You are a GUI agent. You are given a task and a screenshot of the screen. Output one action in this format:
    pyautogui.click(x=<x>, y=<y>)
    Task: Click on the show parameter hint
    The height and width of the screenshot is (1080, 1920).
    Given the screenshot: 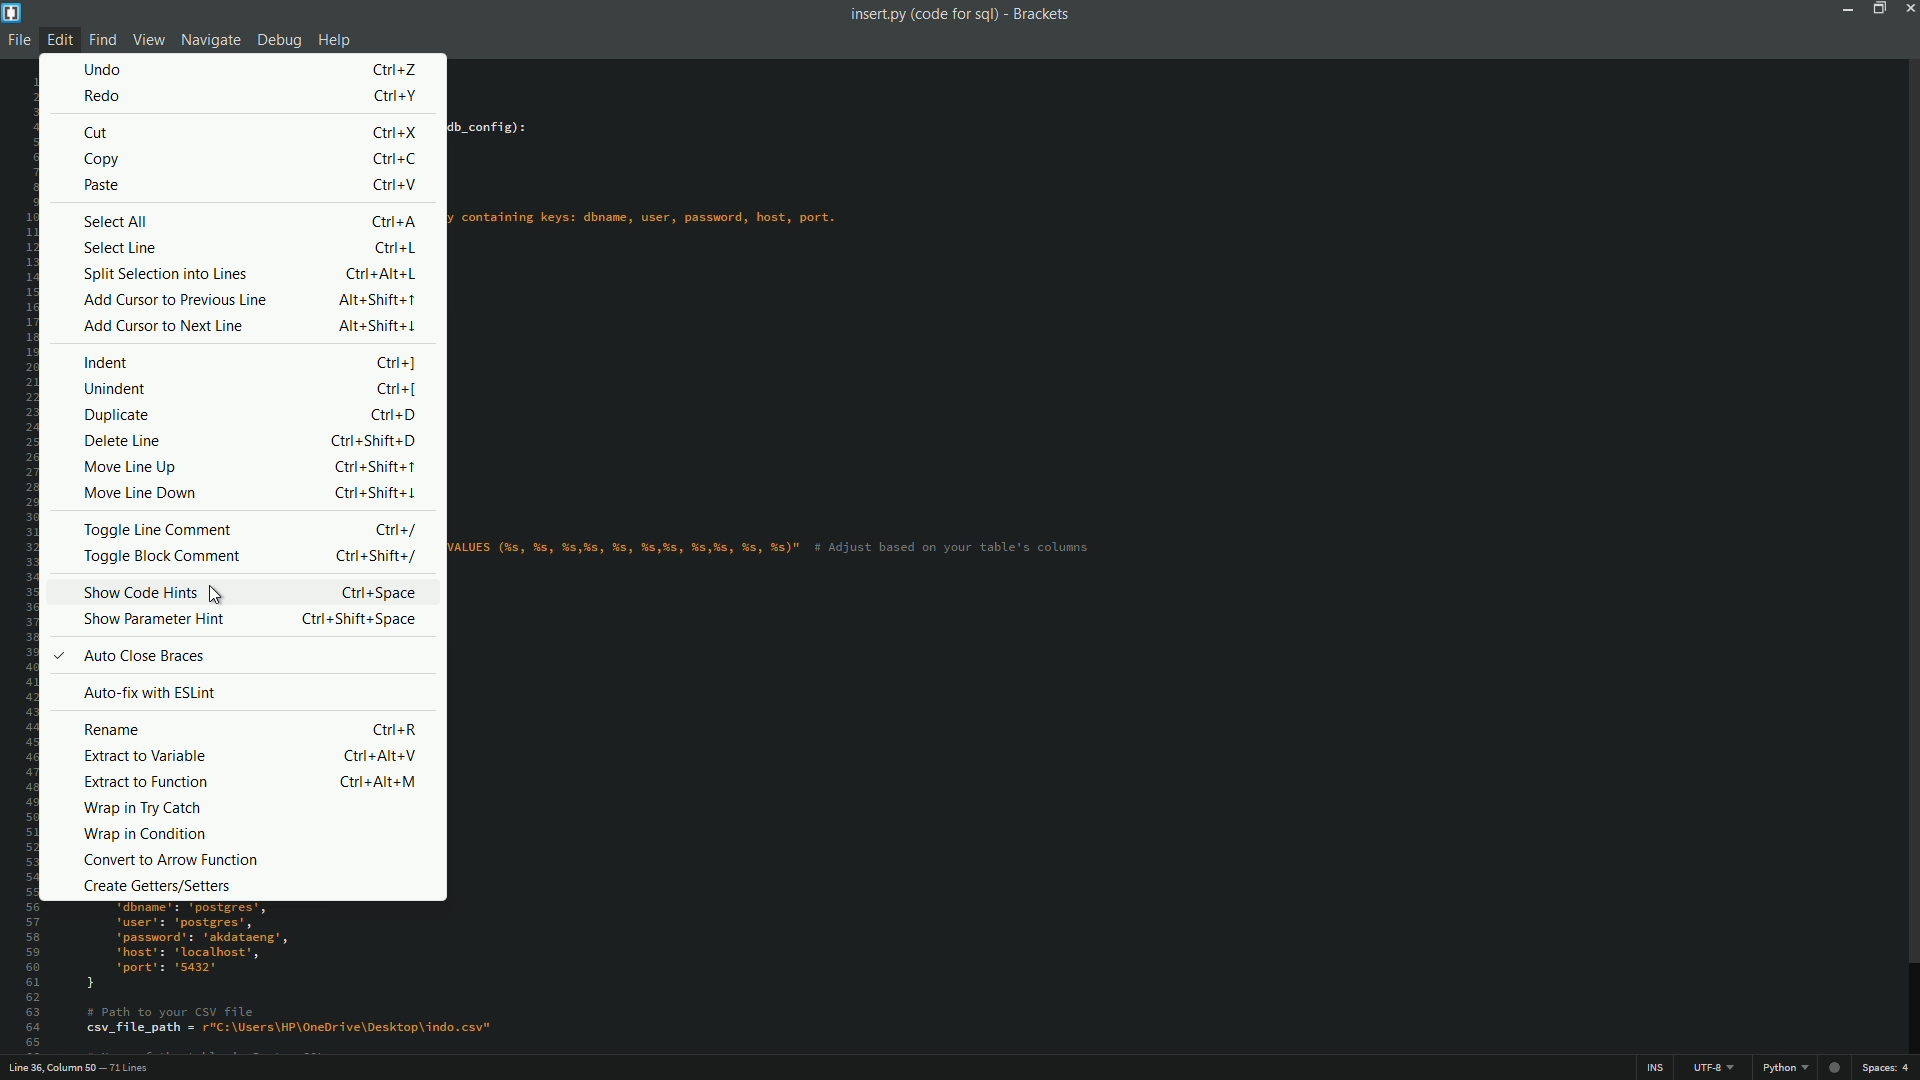 What is the action you would take?
    pyautogui.click(x=152, y=619)
    